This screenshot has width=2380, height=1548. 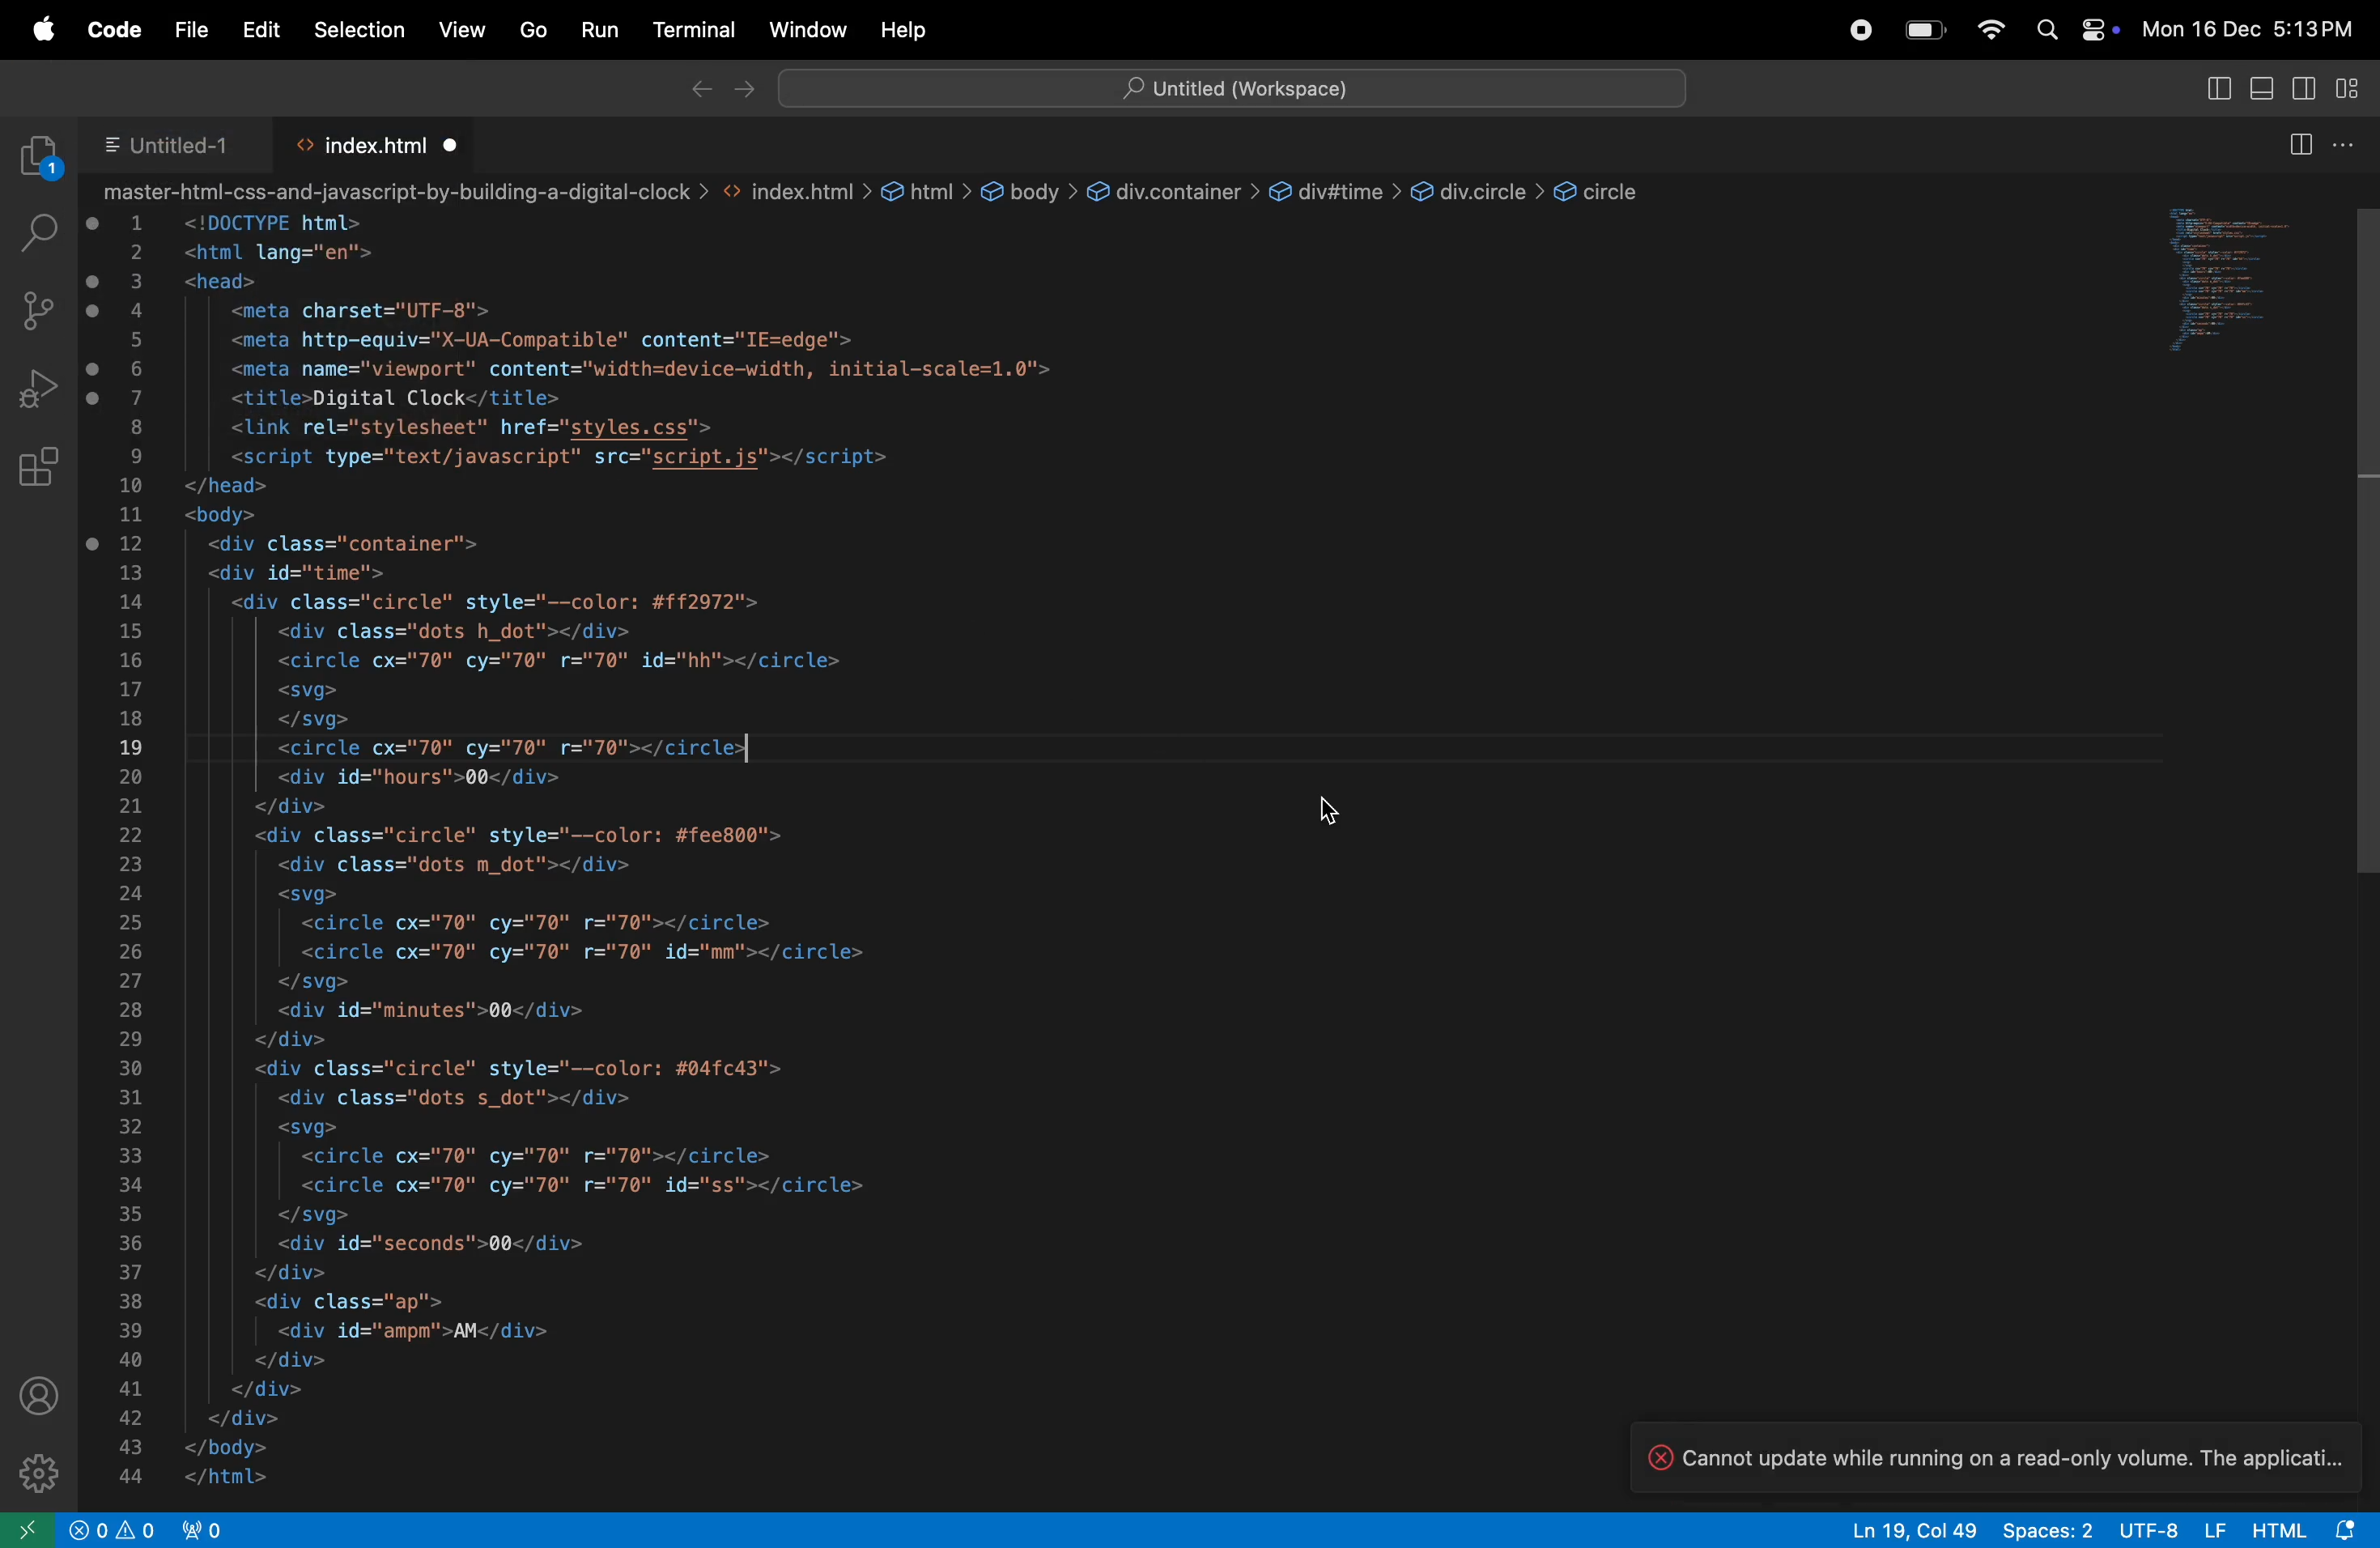 What do you see at coordinates (38, 471) in the screenshot?
I see `extensions` at bounding box center [38, 471].